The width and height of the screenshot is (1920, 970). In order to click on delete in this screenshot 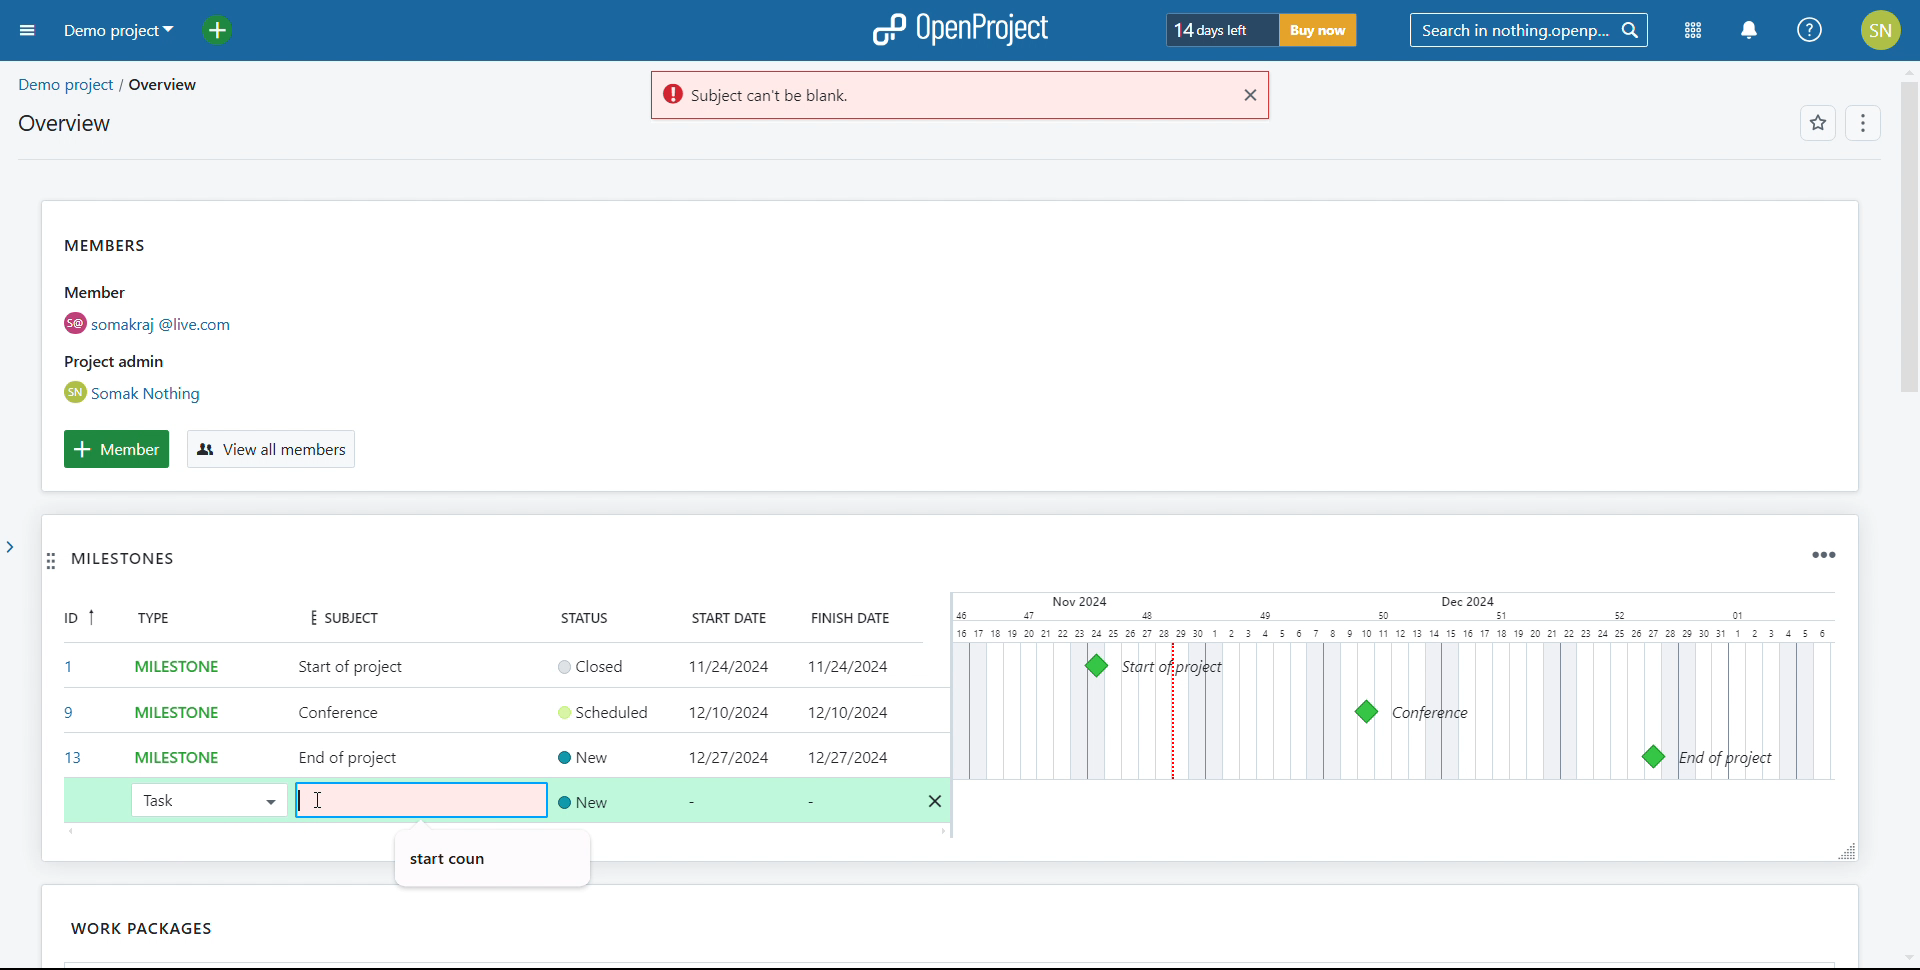, I will do `click(936, 802)`.